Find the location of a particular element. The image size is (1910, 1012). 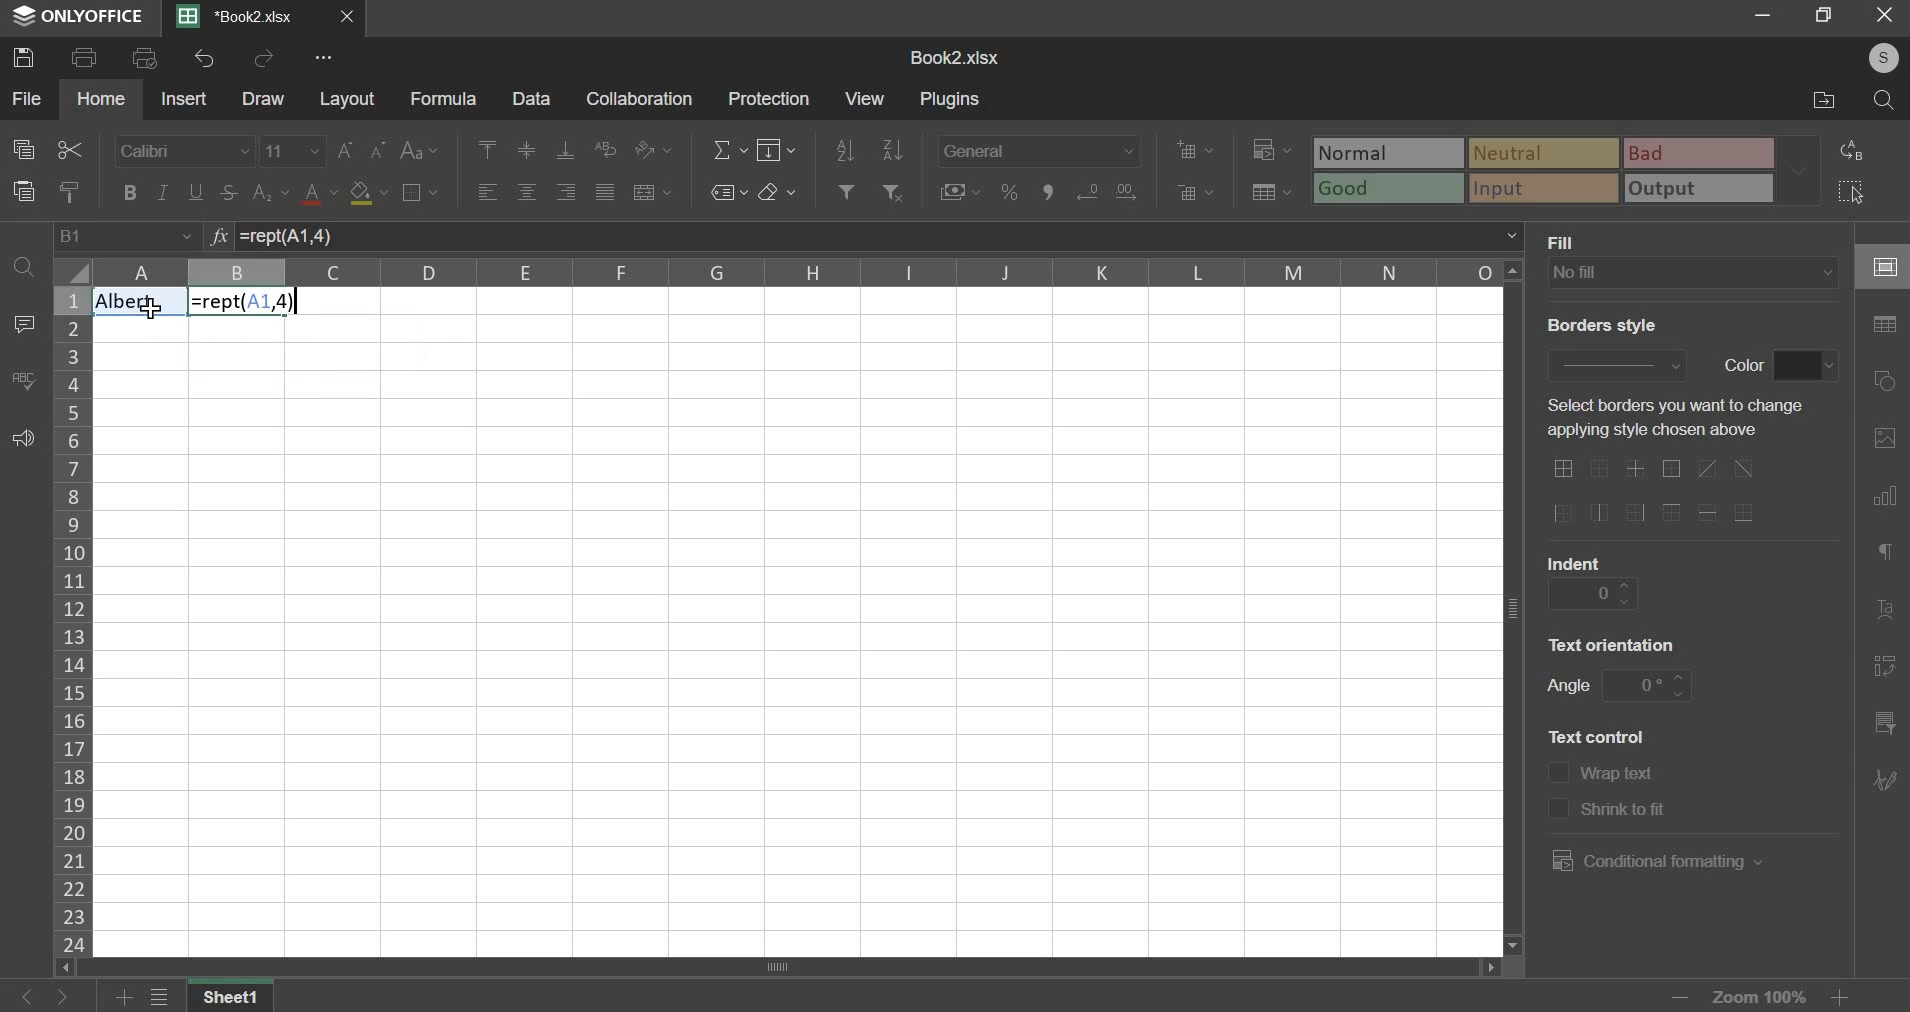

file menu is located at coordinates (161, 997).